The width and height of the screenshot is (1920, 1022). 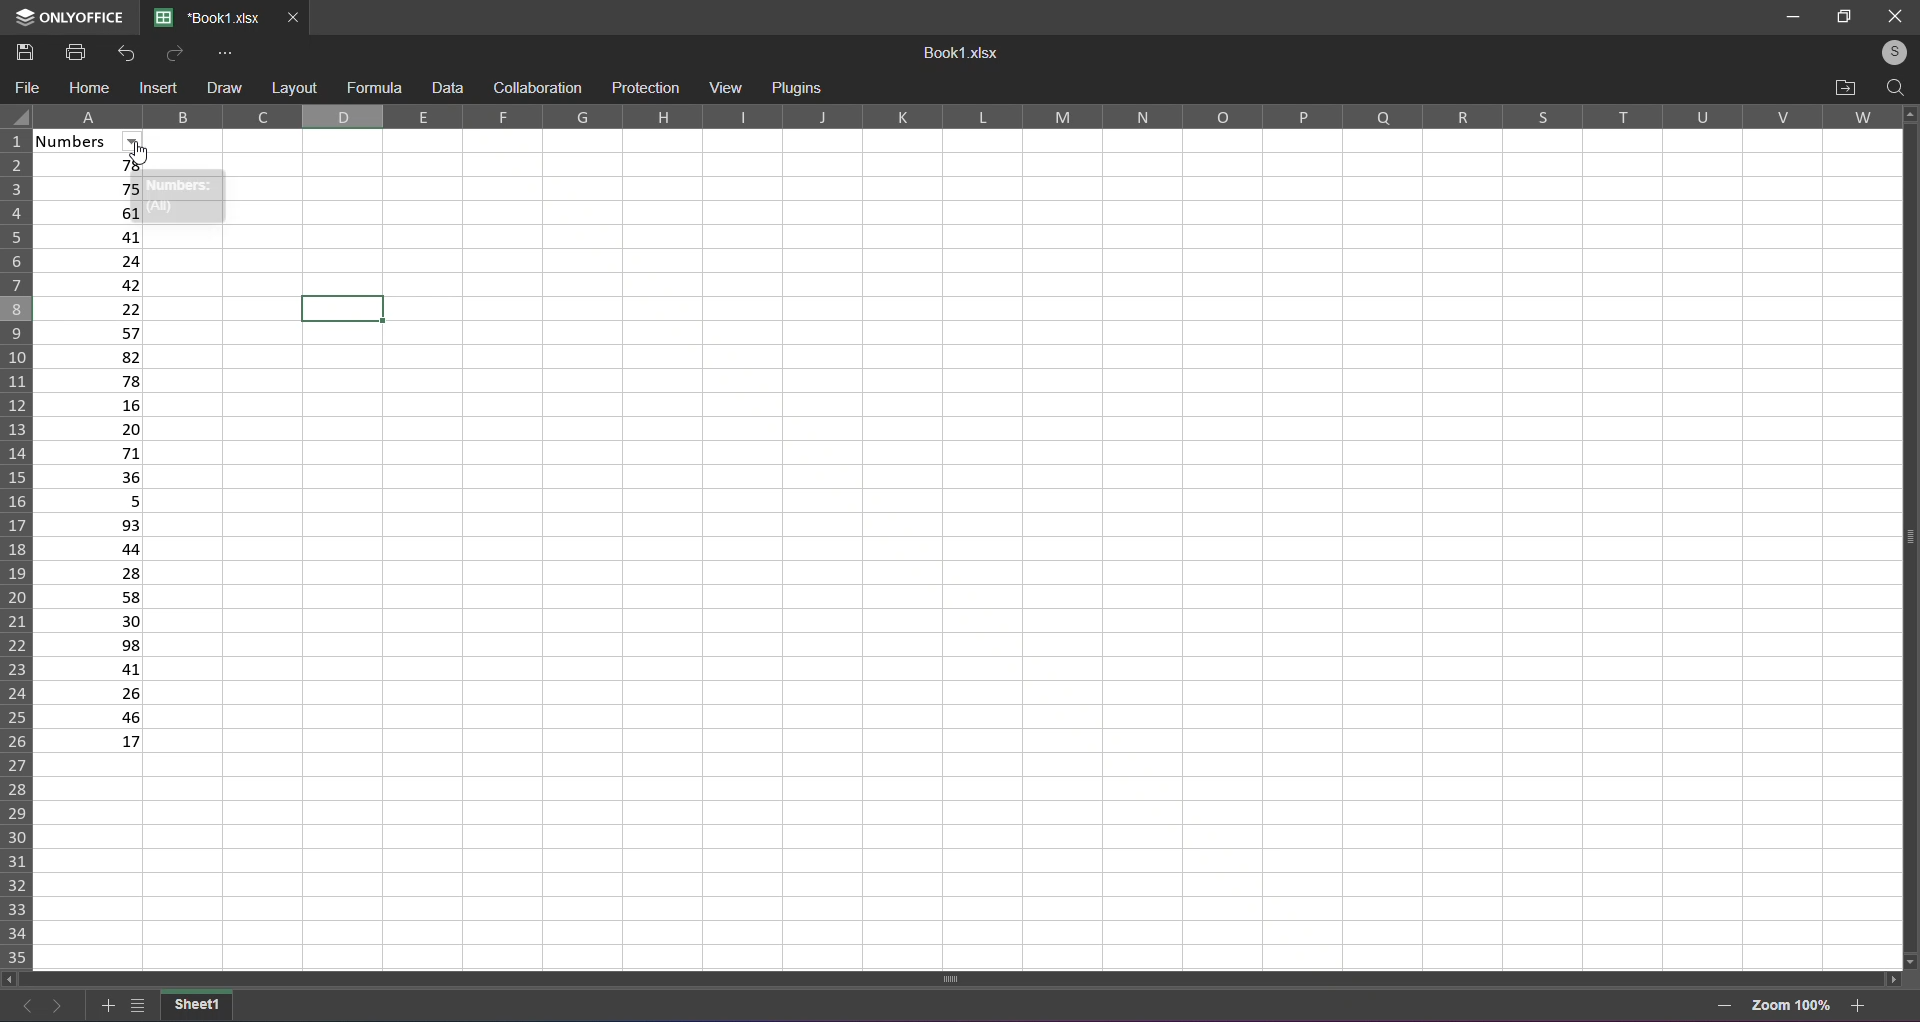 What do you see at coordinates (90, 524) in the screenshot?
I see `93` at bounding box center [90, 524].